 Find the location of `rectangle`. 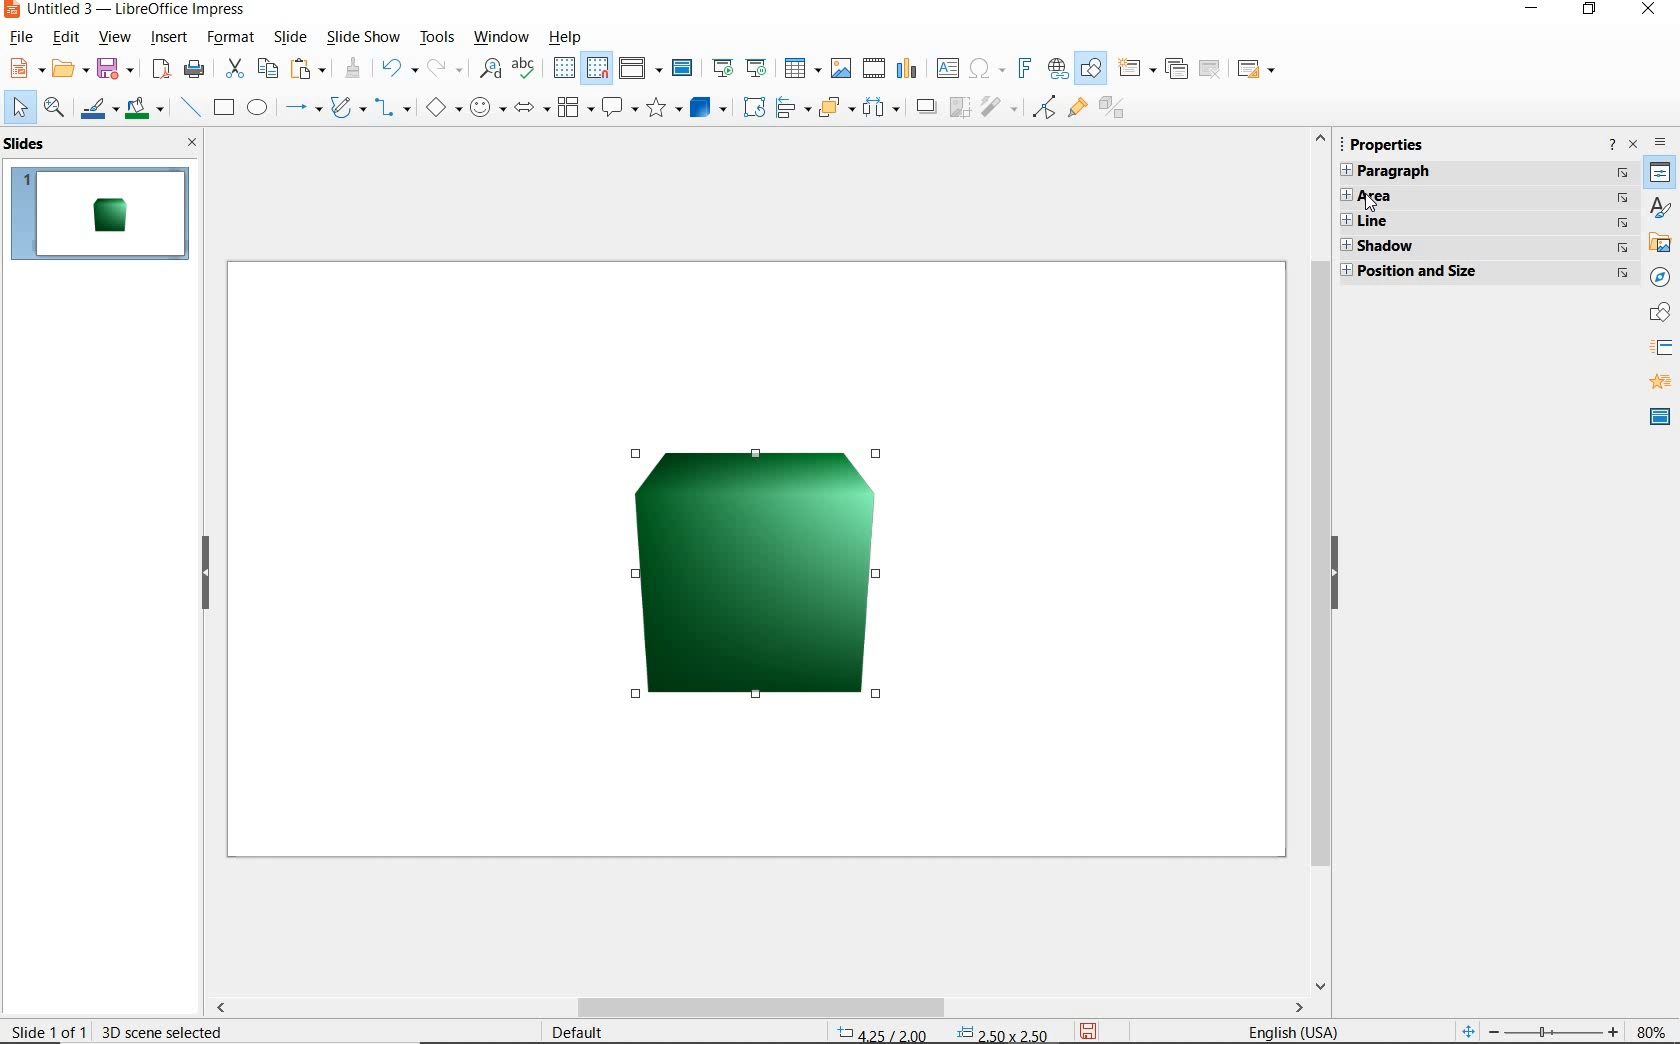

rectangle is located at coordinates (222, 108).